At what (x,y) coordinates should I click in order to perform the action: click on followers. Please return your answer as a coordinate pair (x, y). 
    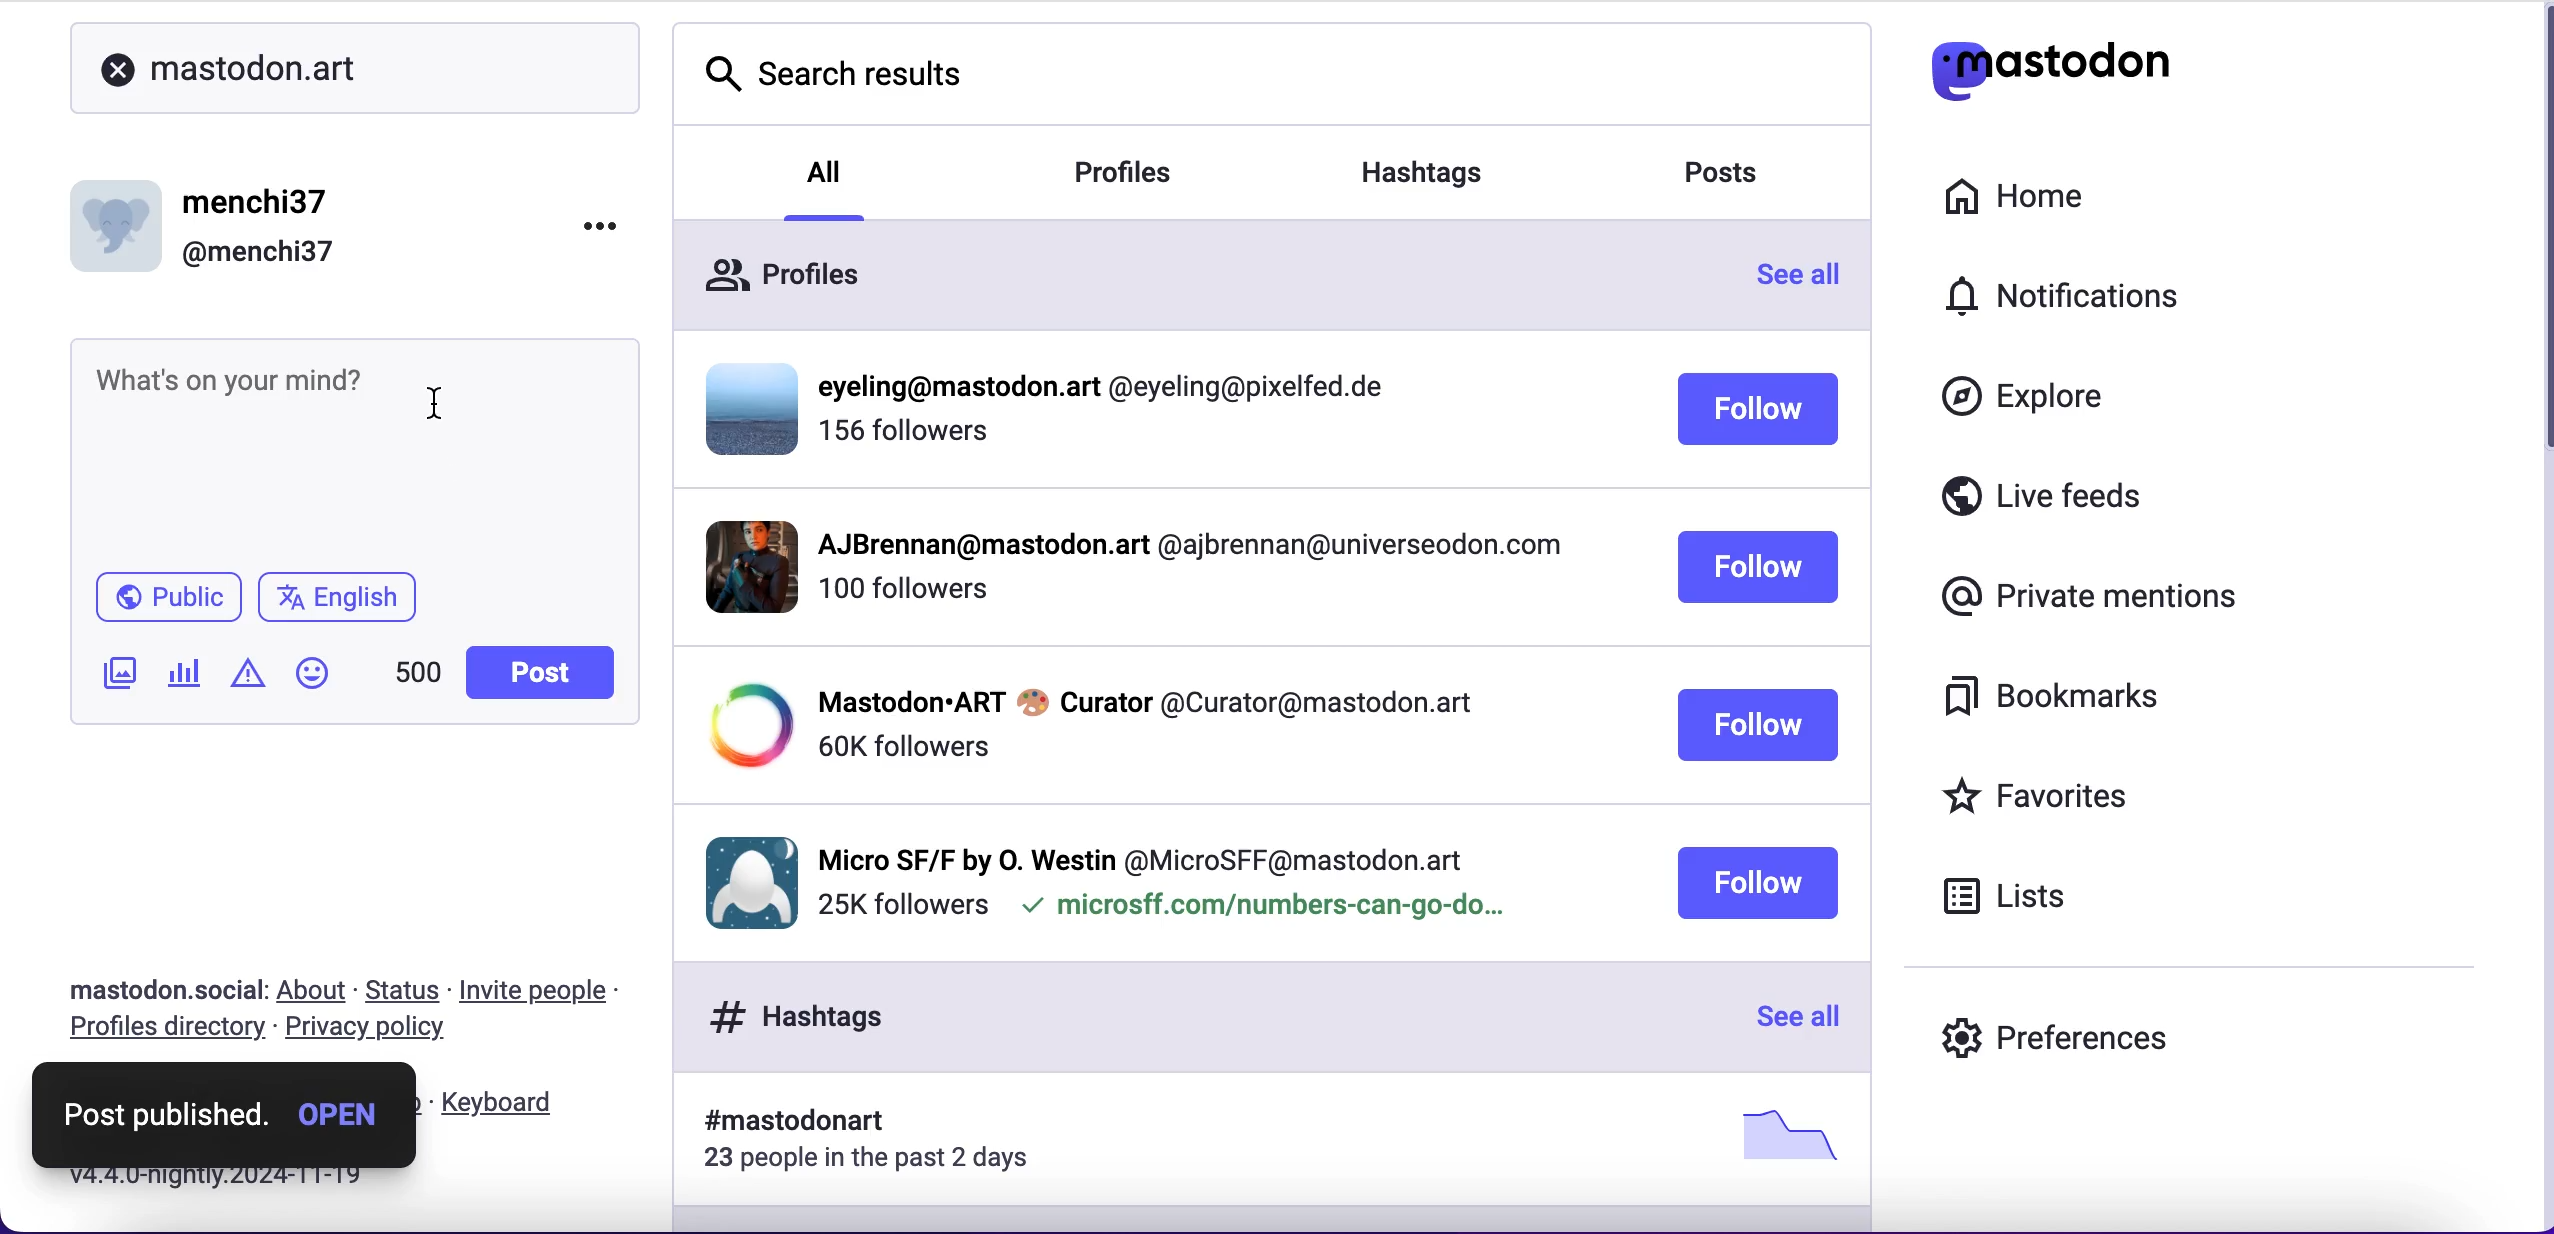
    Looking at the image, I should click on (902, 599).